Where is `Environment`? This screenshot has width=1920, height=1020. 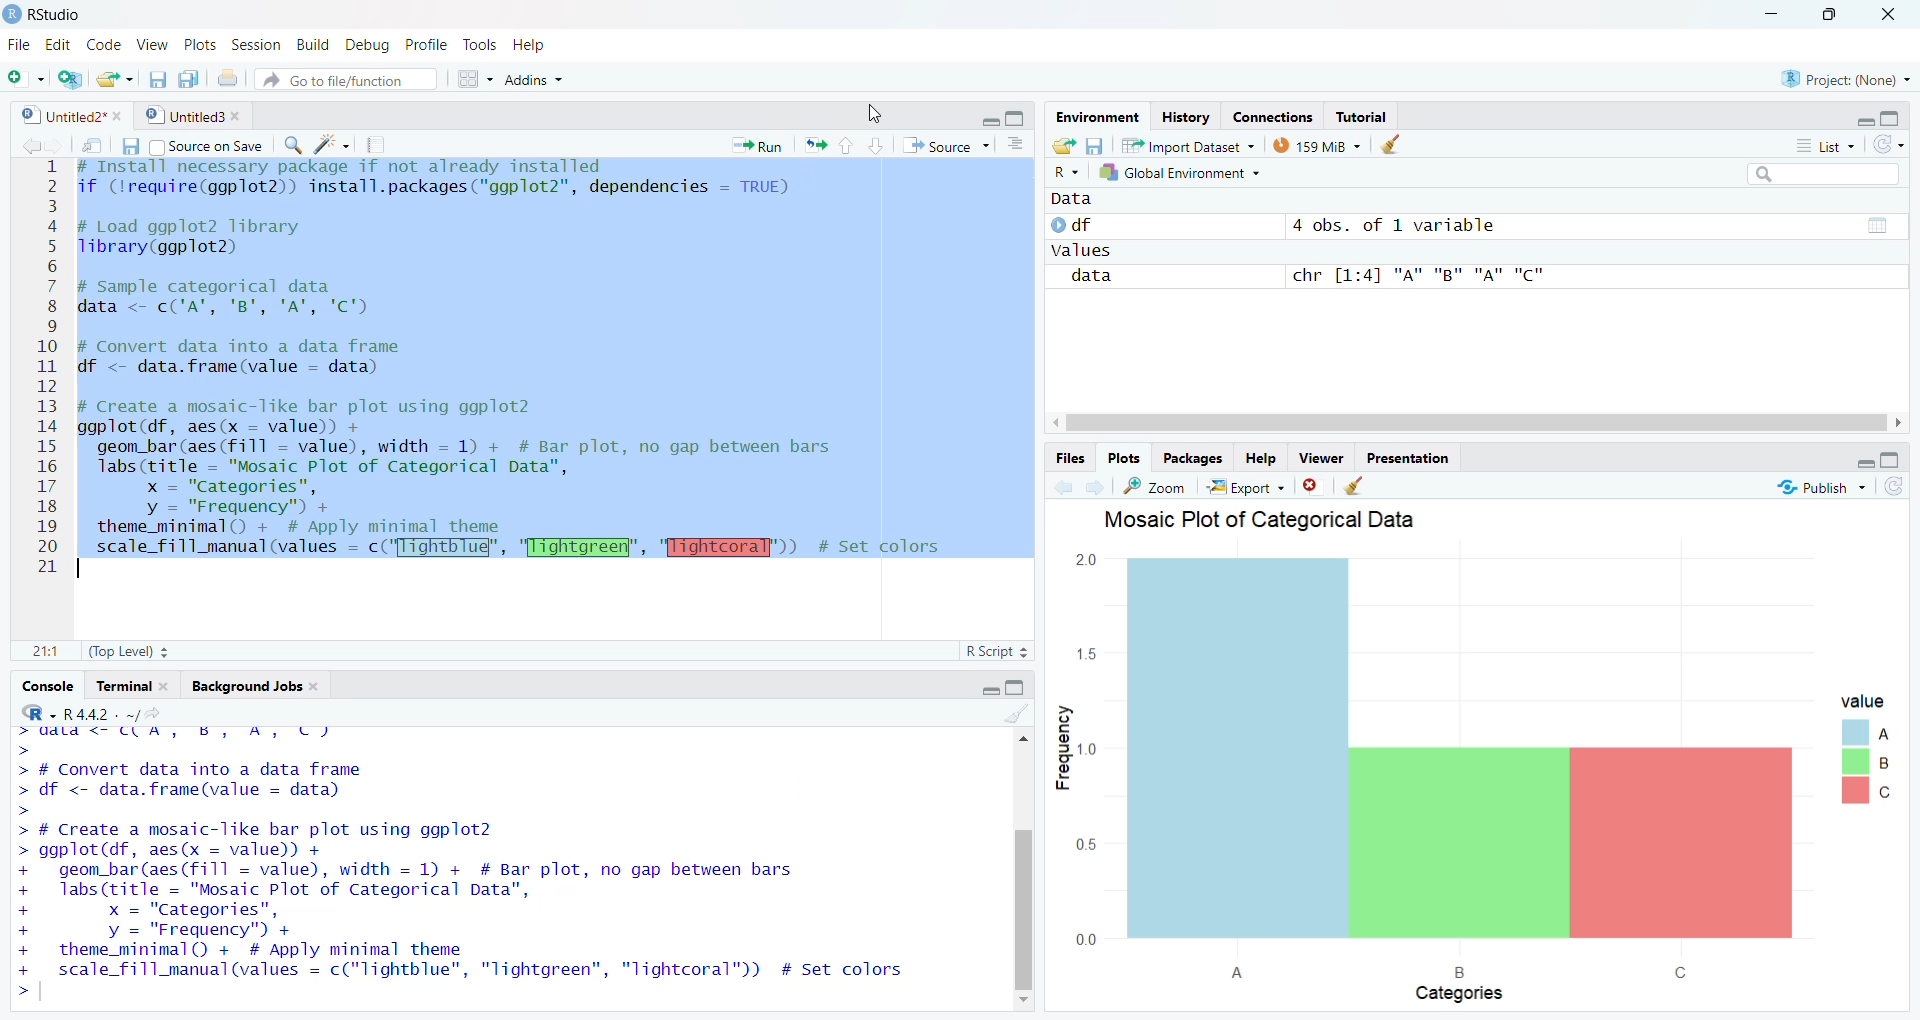 Environment is located at coordinates (1100, 118).